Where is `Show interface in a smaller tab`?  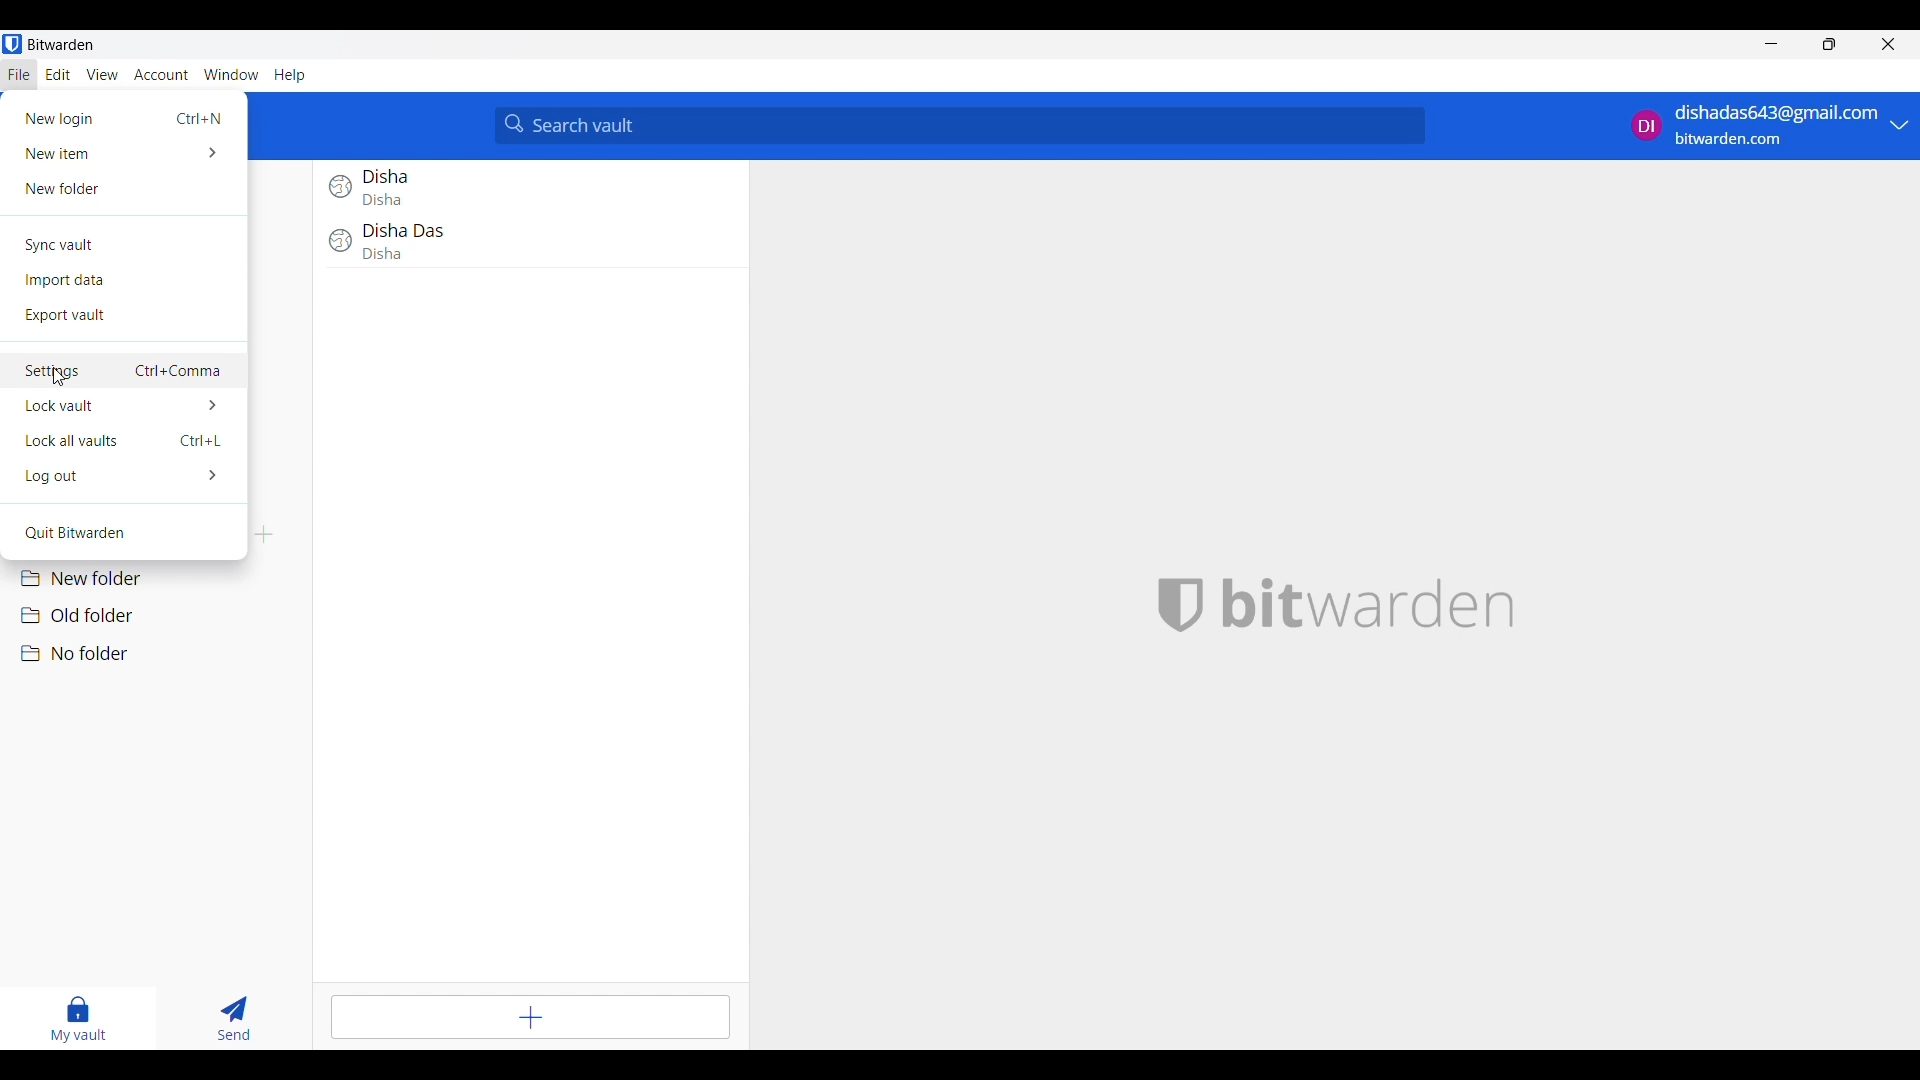 Show interface in a smaller tab is located at coordinates (1829, 43).